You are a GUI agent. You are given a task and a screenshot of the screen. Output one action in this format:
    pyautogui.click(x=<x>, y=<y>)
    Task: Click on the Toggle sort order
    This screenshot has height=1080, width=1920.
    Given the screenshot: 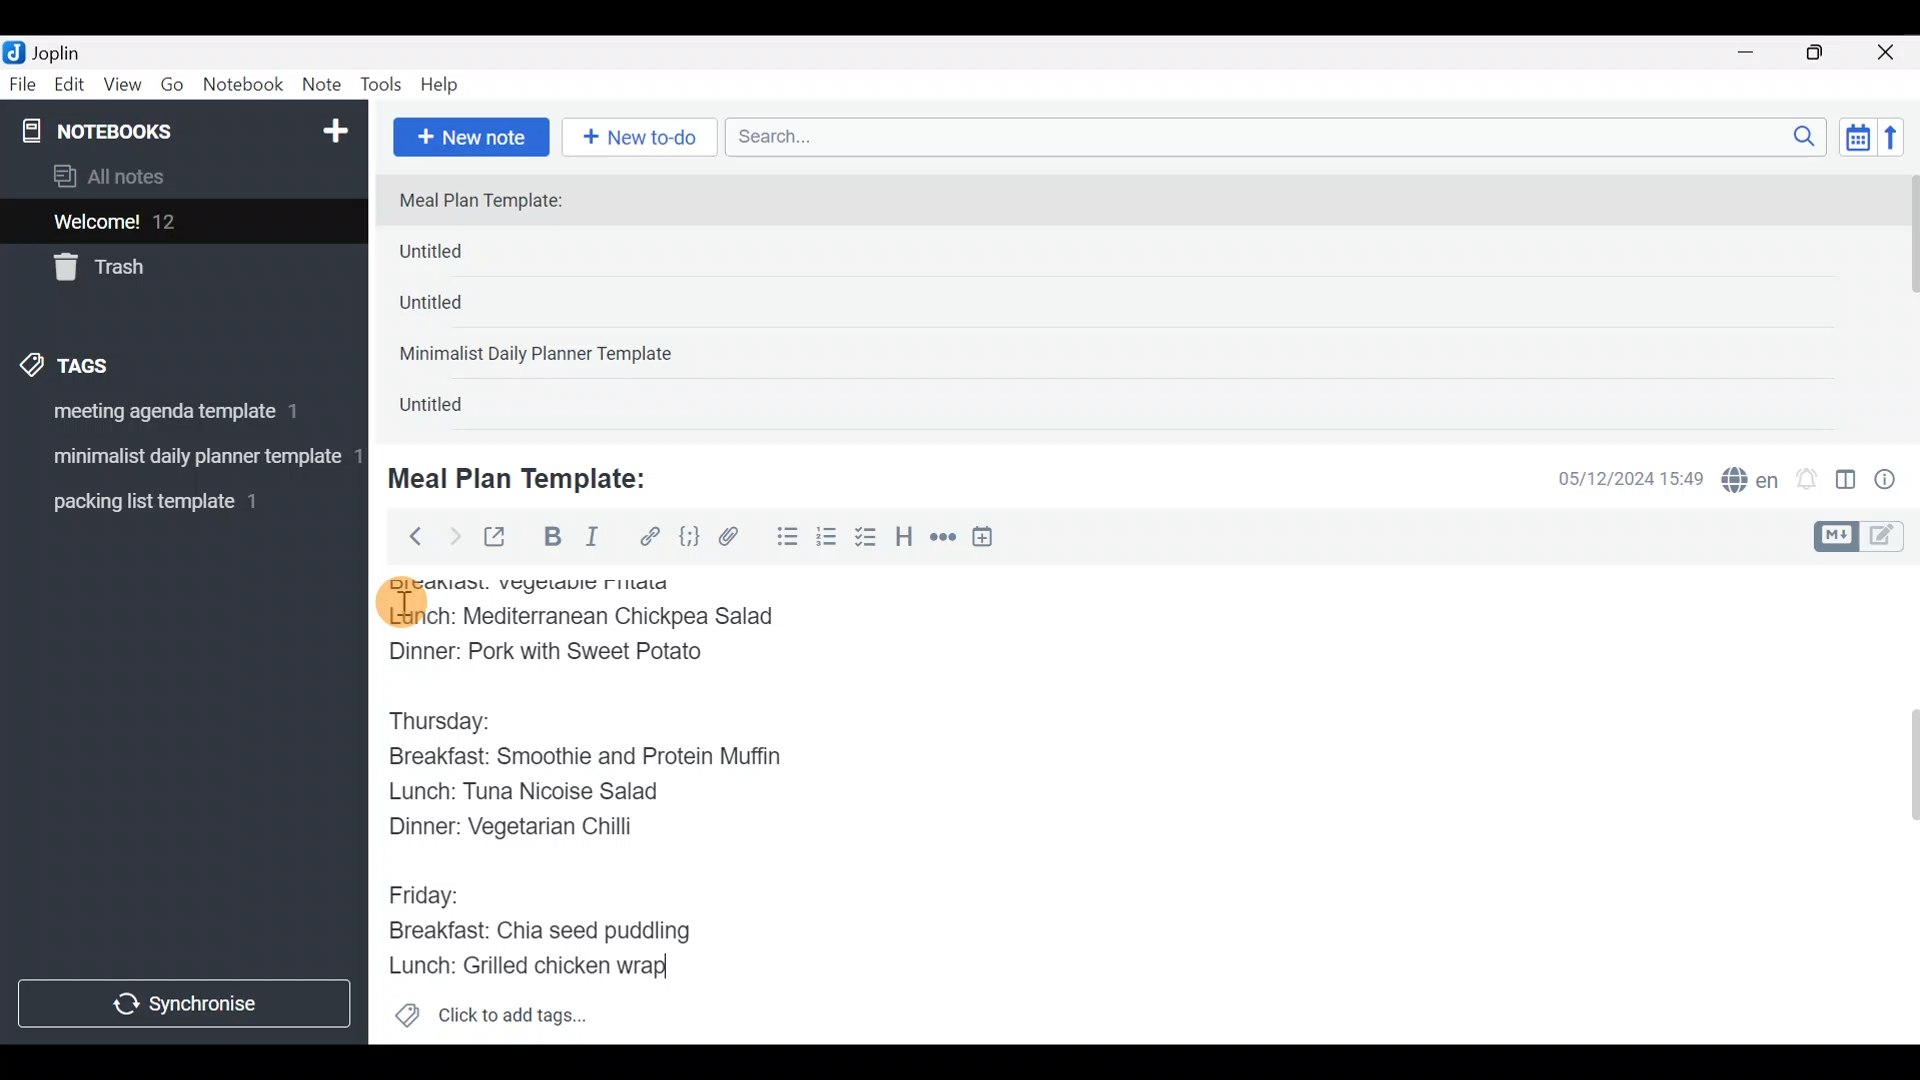 What is the action you would take?
    pyautogui.click(x=1857, y=138)
    